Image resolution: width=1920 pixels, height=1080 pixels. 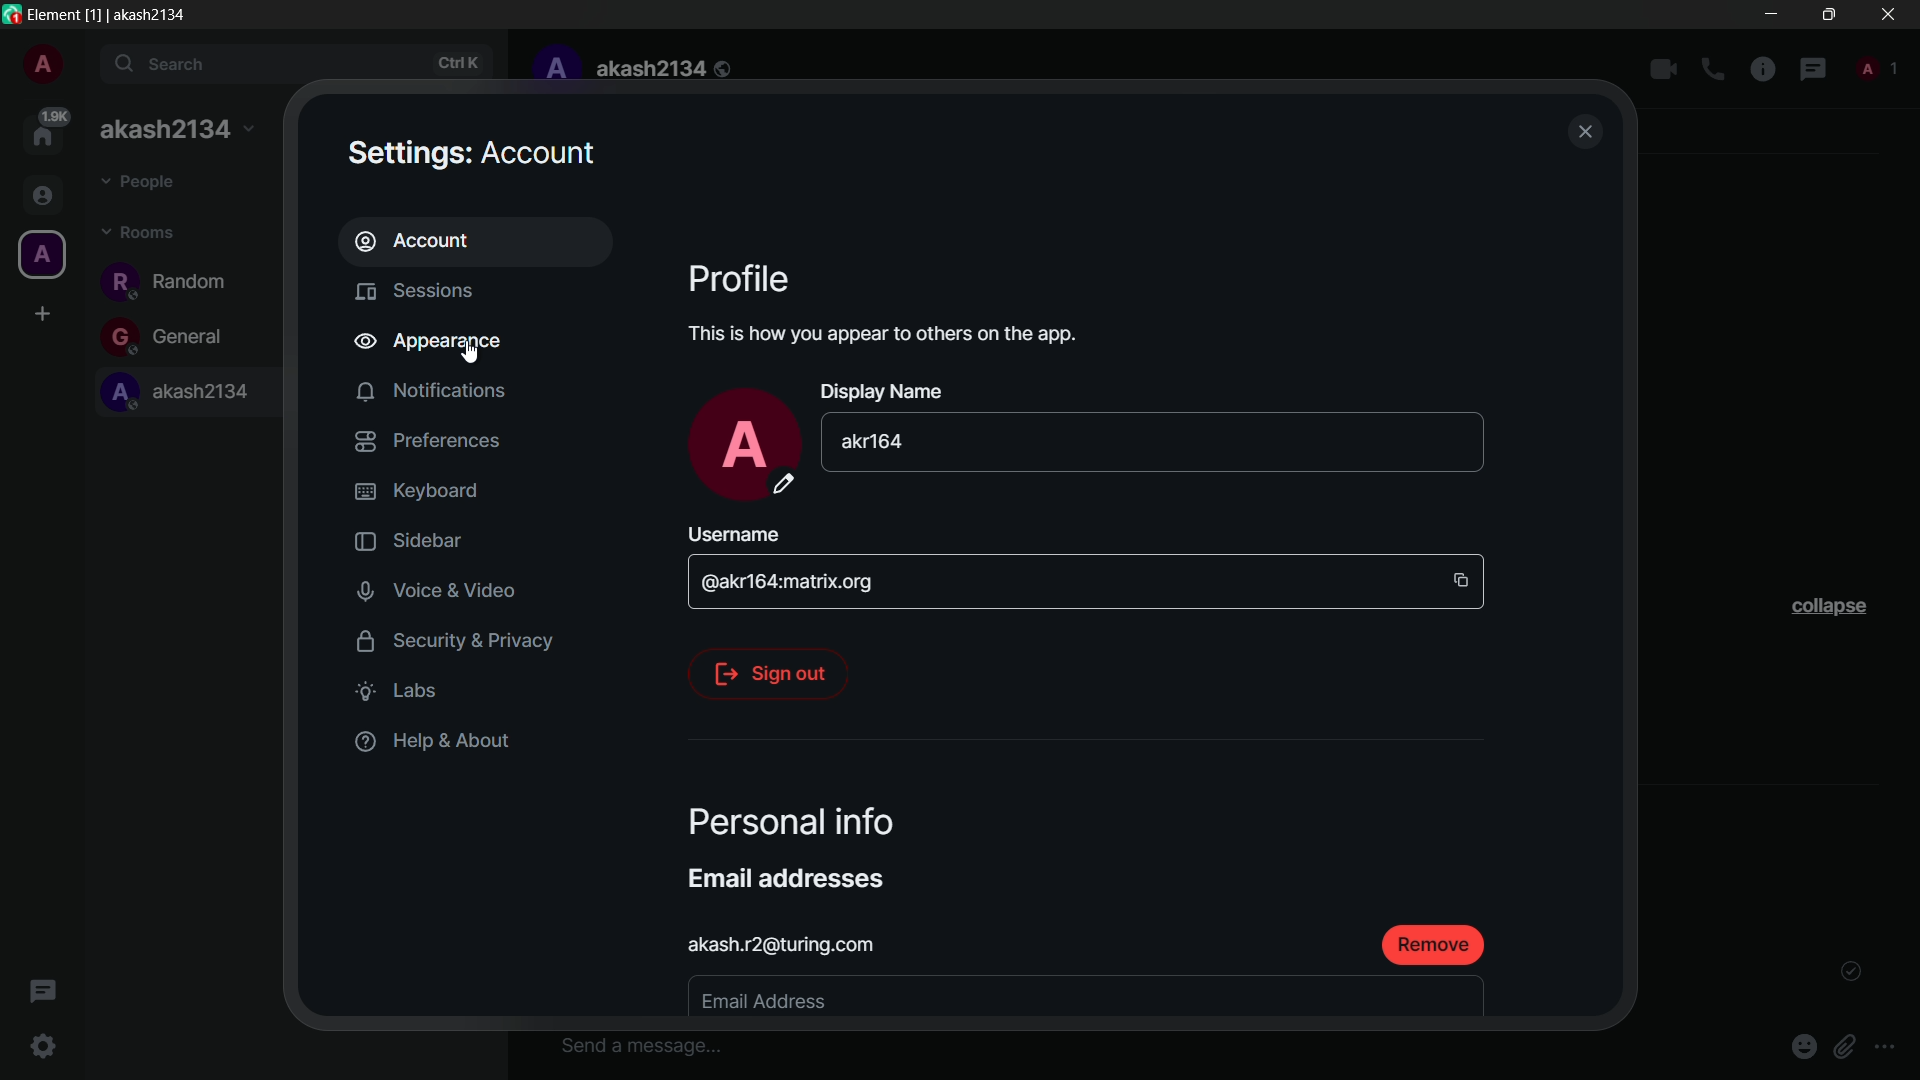 I want to click on people, so click(x=142, y=184).